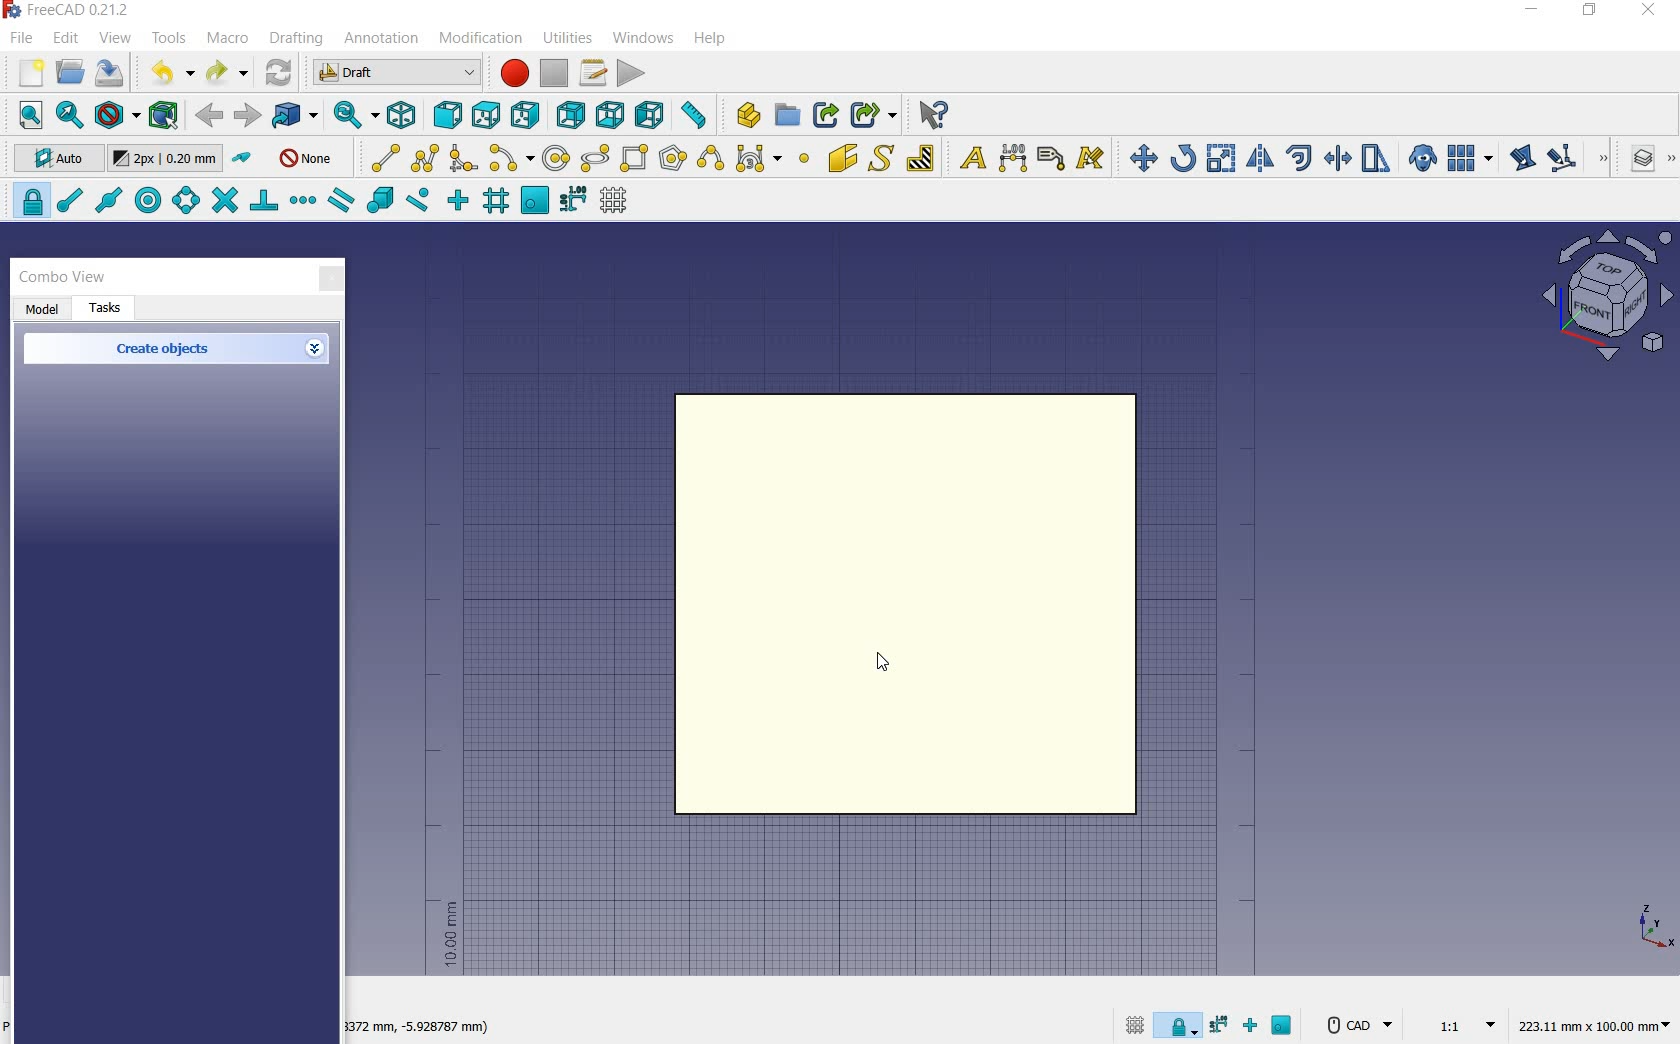  I want to click on stretch, so click(1377, 160).